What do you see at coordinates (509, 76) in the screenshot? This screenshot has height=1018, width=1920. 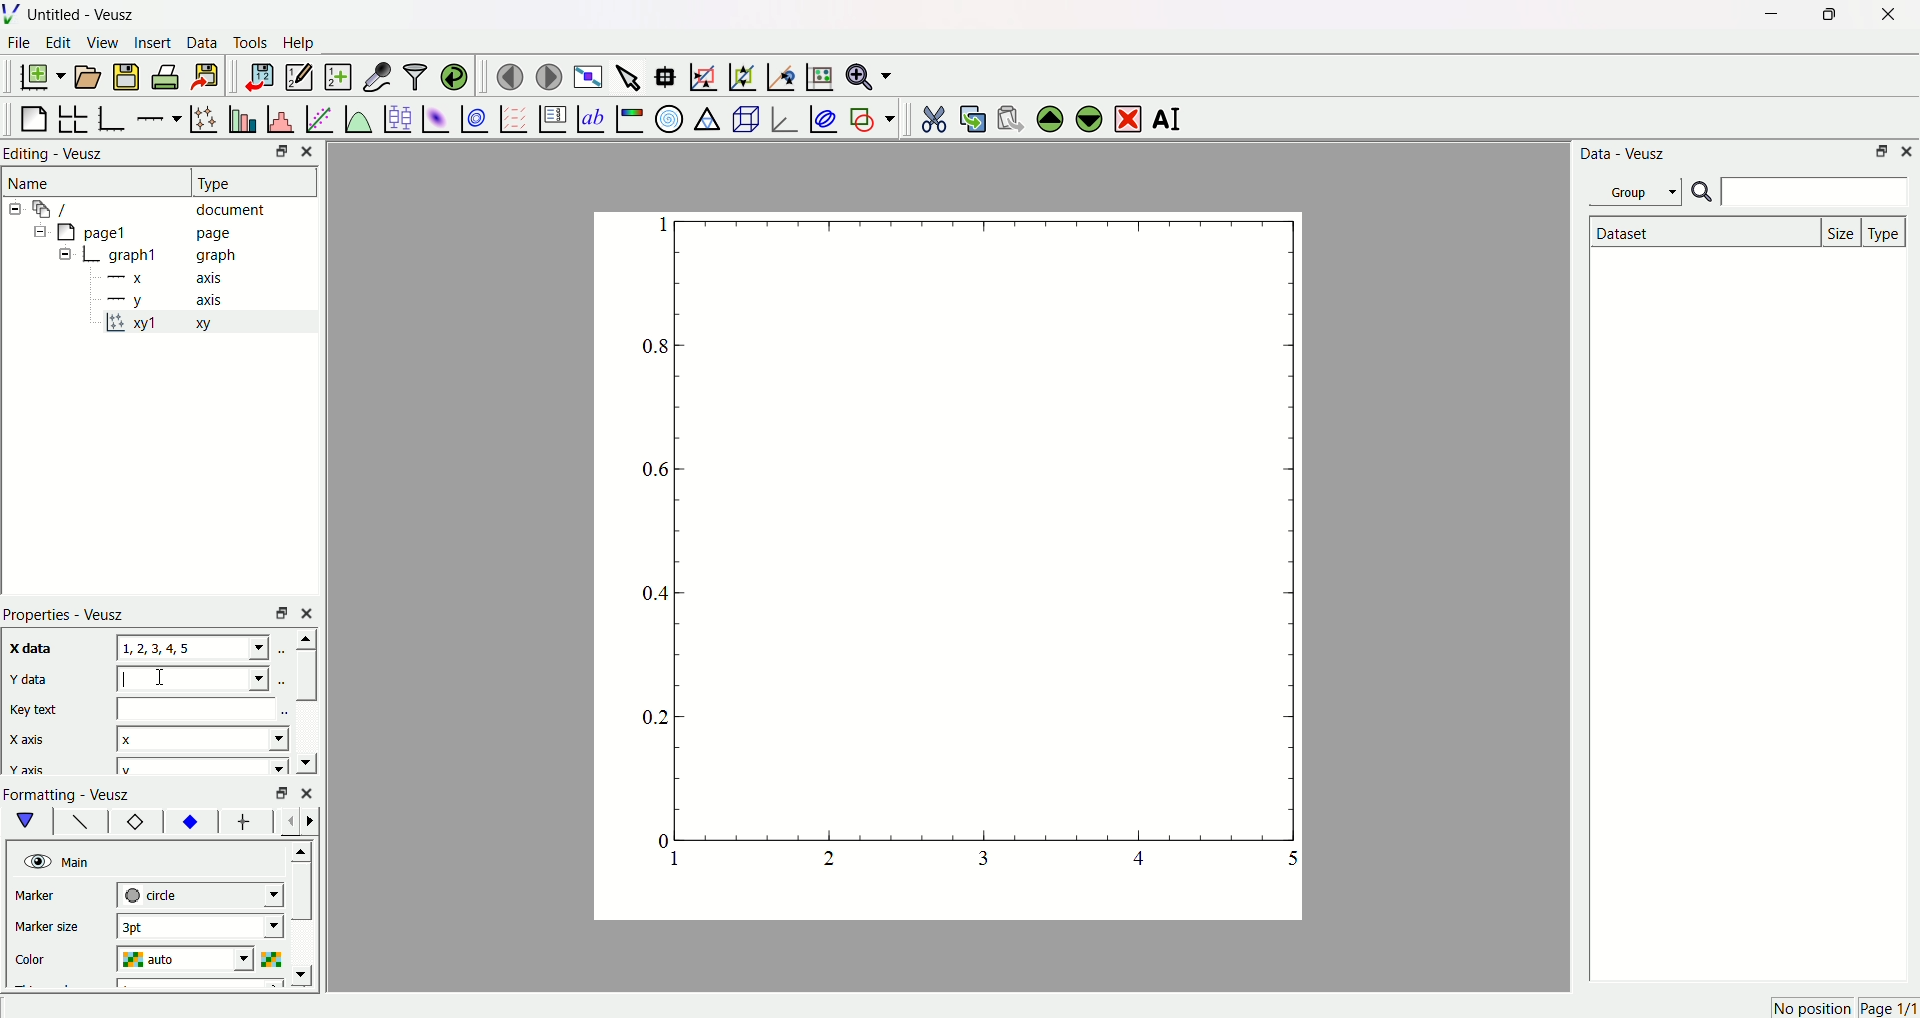 I see `move to previous page` at bounding box center [509, 76].